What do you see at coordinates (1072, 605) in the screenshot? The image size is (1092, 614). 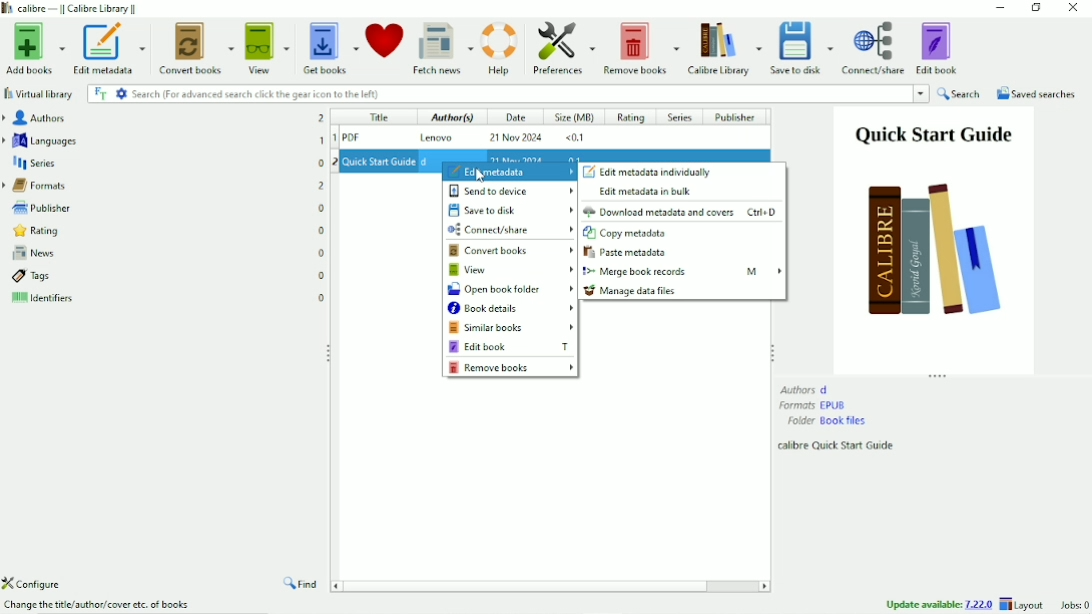 I see `Jobs` at bounding box center [1072, 605].